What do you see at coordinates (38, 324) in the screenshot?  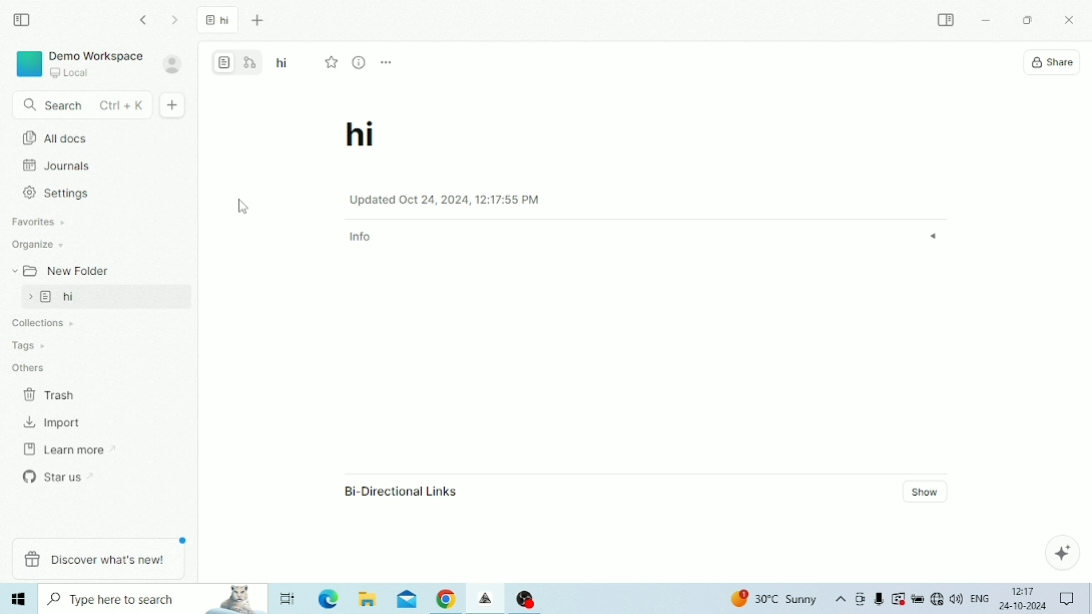 I see `Collections` at bounding box center [38, 324].